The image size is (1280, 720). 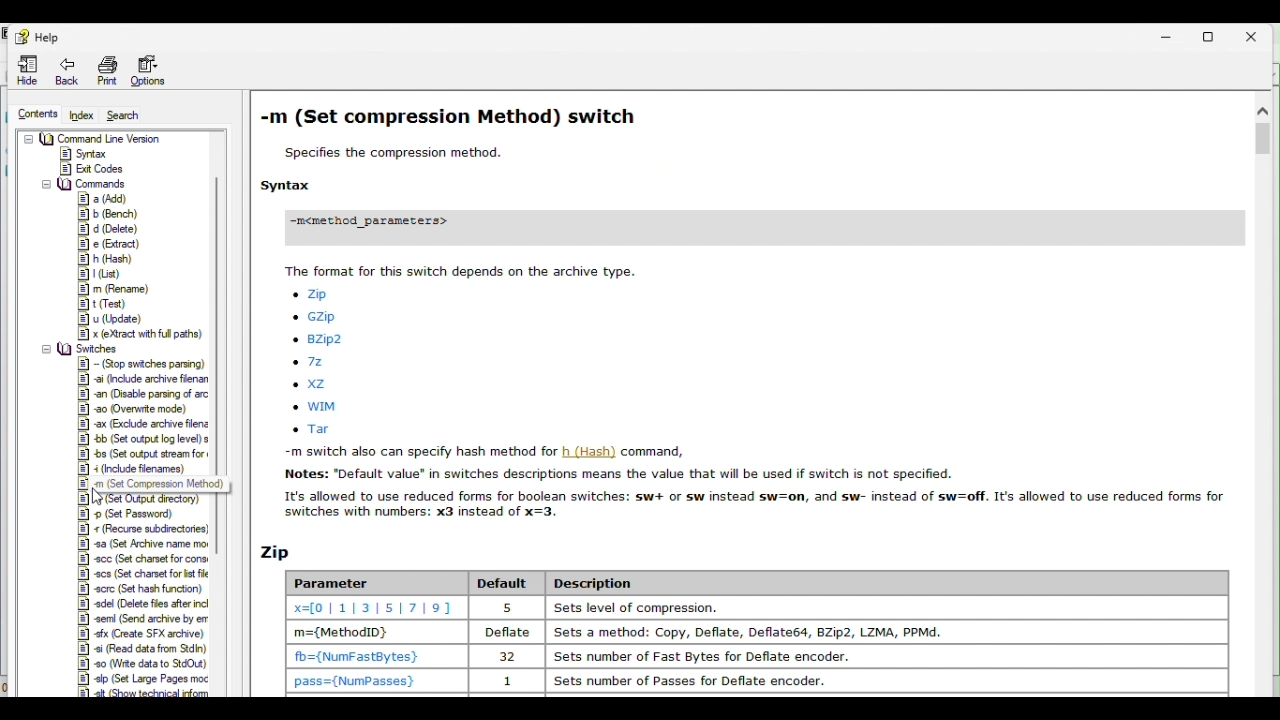 What do you see at coordinates (142, 574) in the screenshot?
I see `scs` at bounding box center [142, 574].